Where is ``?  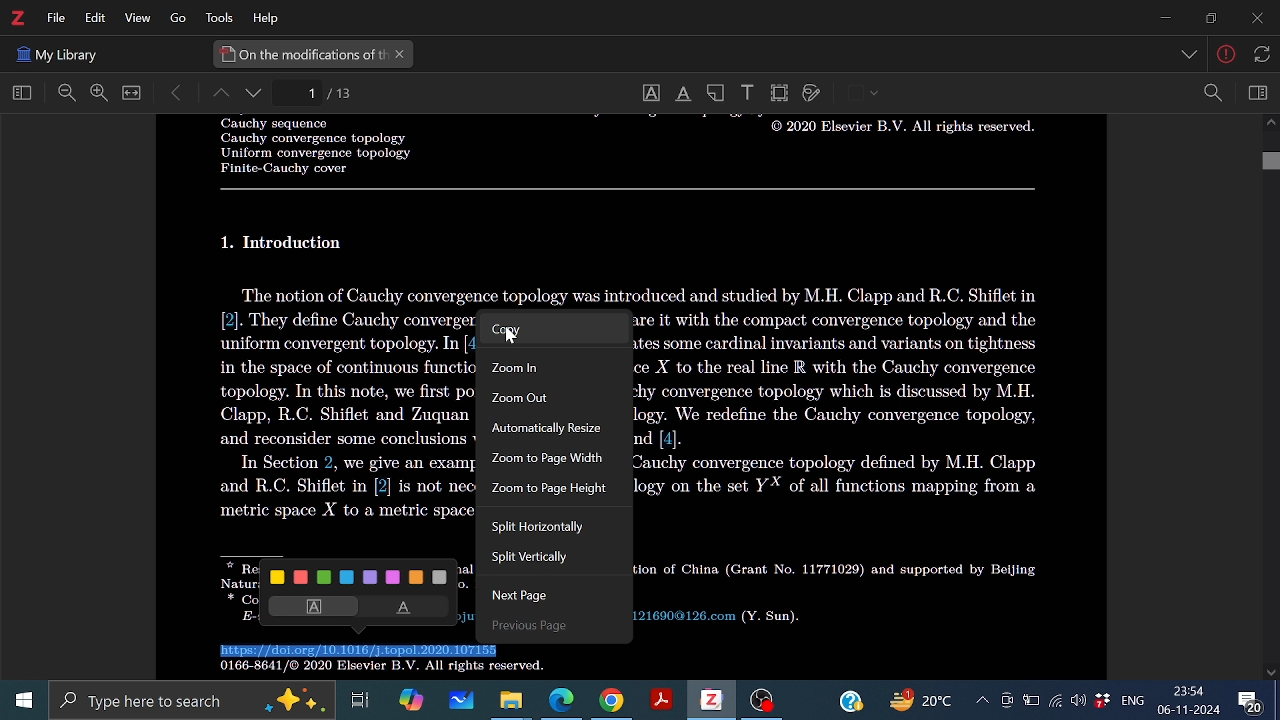  is located at coordinates (286, 243).